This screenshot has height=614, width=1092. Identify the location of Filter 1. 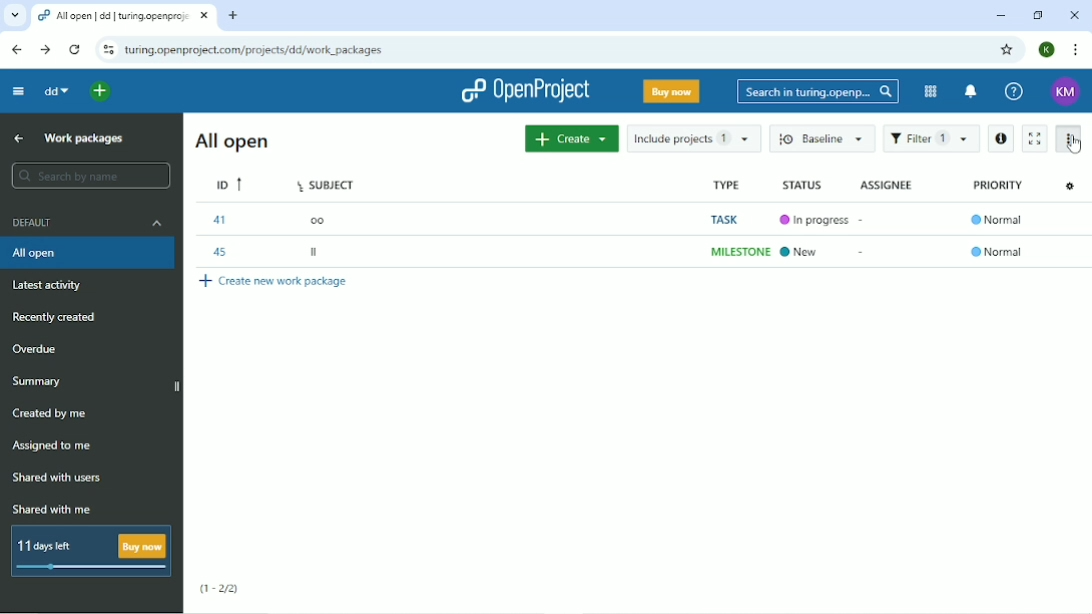
(931, 138).